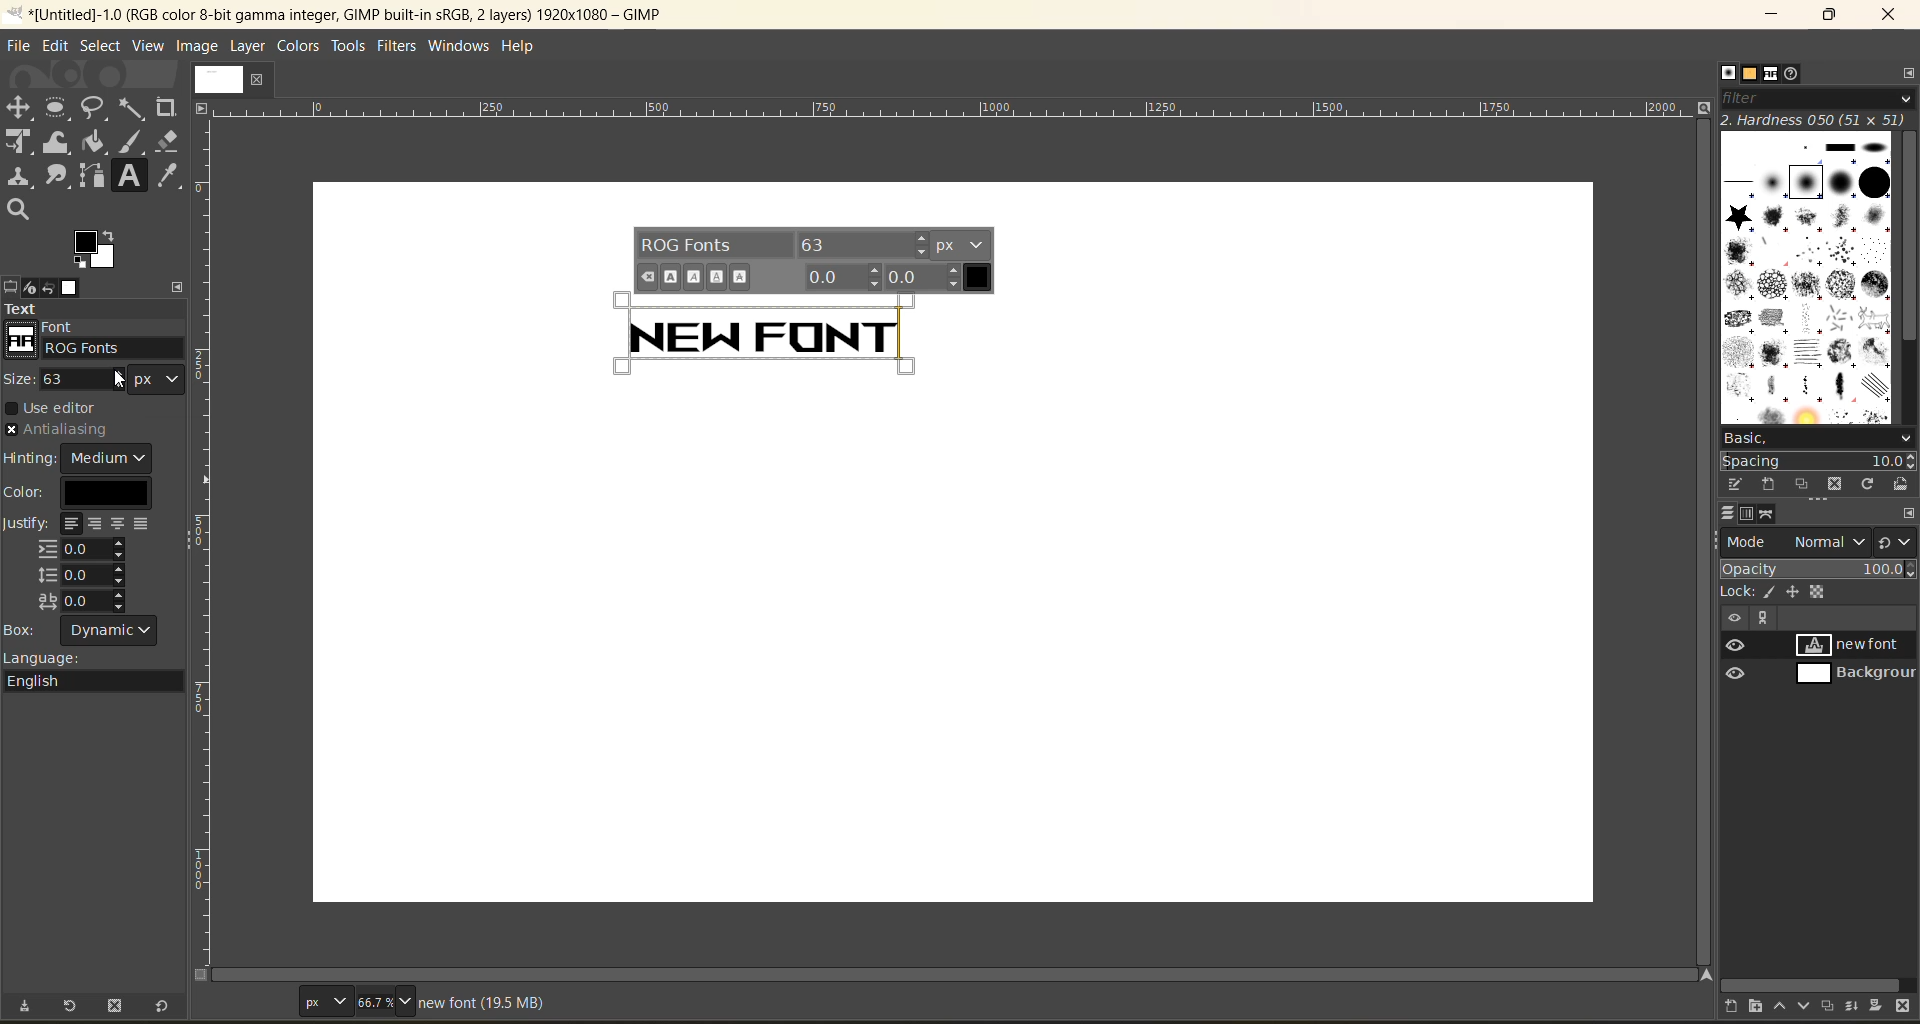 The width and height of the screenshot is (1920, 1024). Describe the element at coordinates (200, 46) in the screenshot. I see `image` at that location.